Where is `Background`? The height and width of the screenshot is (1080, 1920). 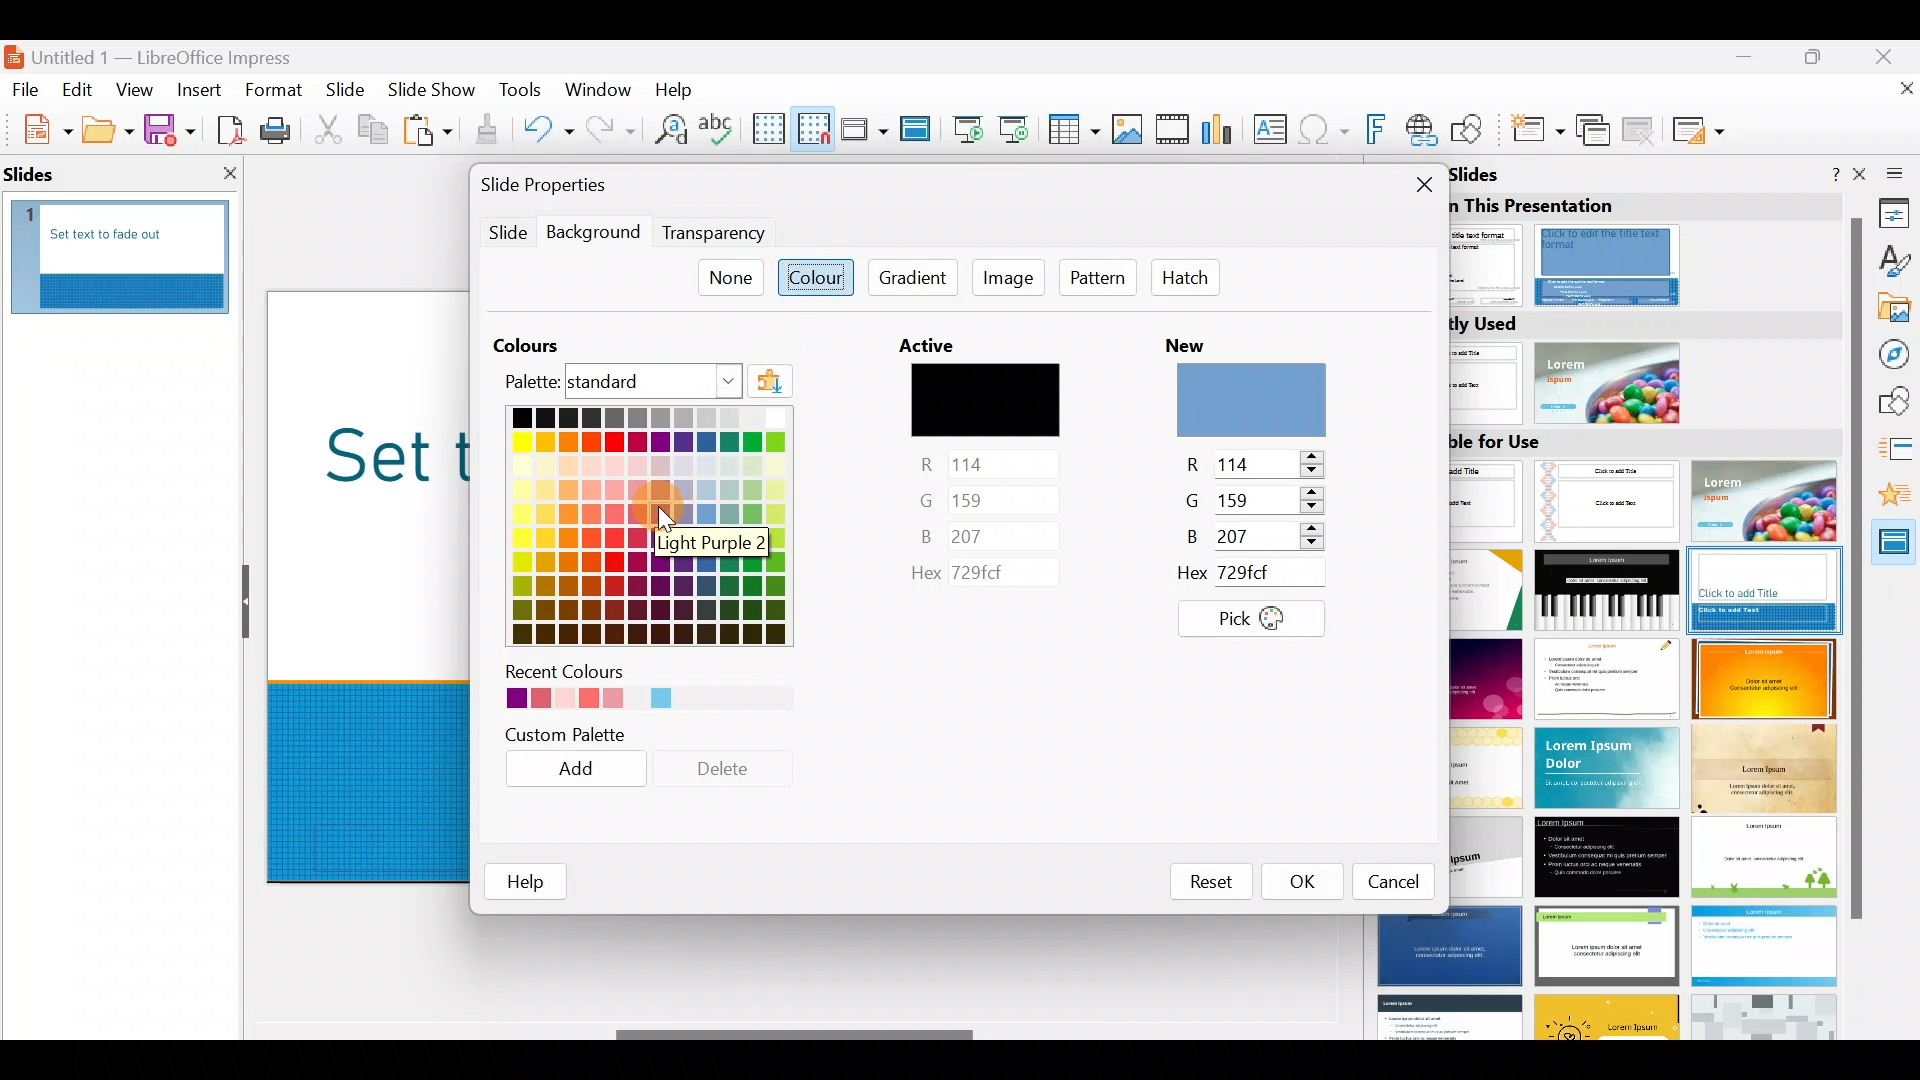 Background is located at coordinates (595, 234).